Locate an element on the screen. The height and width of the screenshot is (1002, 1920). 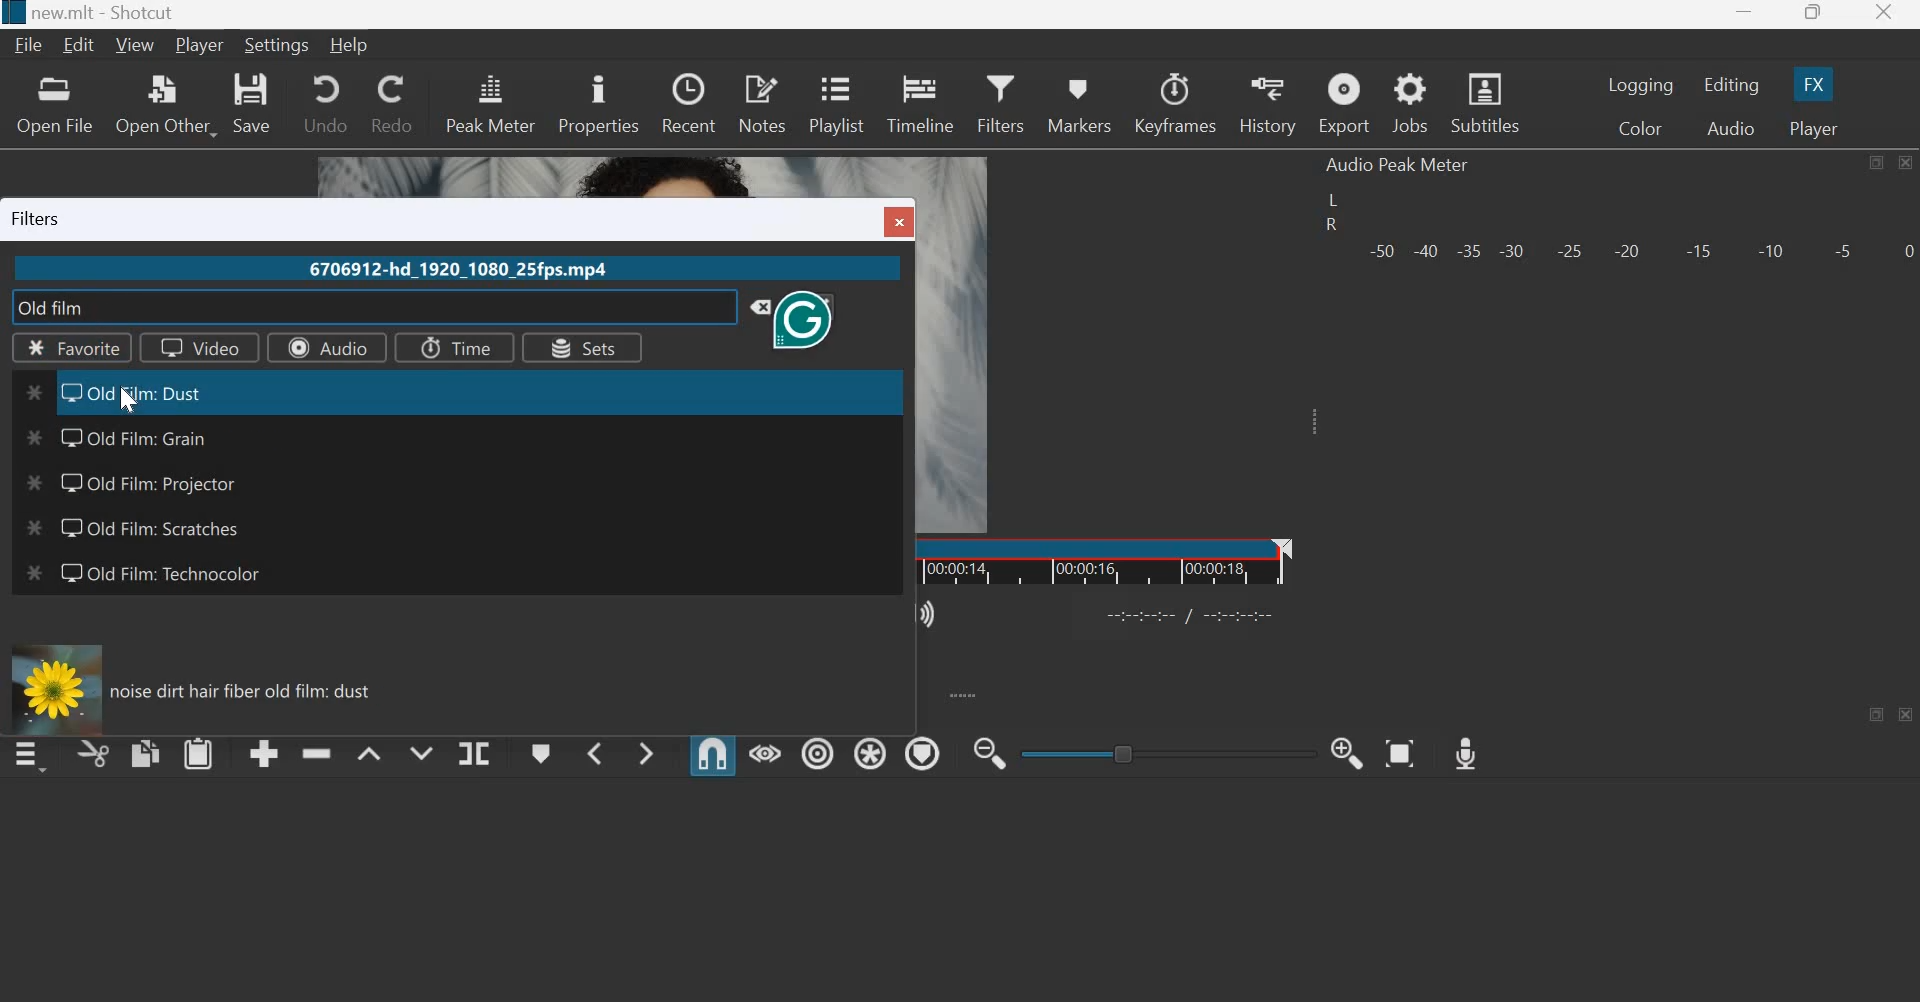
Grammarly is located at coordinates (785, 321).